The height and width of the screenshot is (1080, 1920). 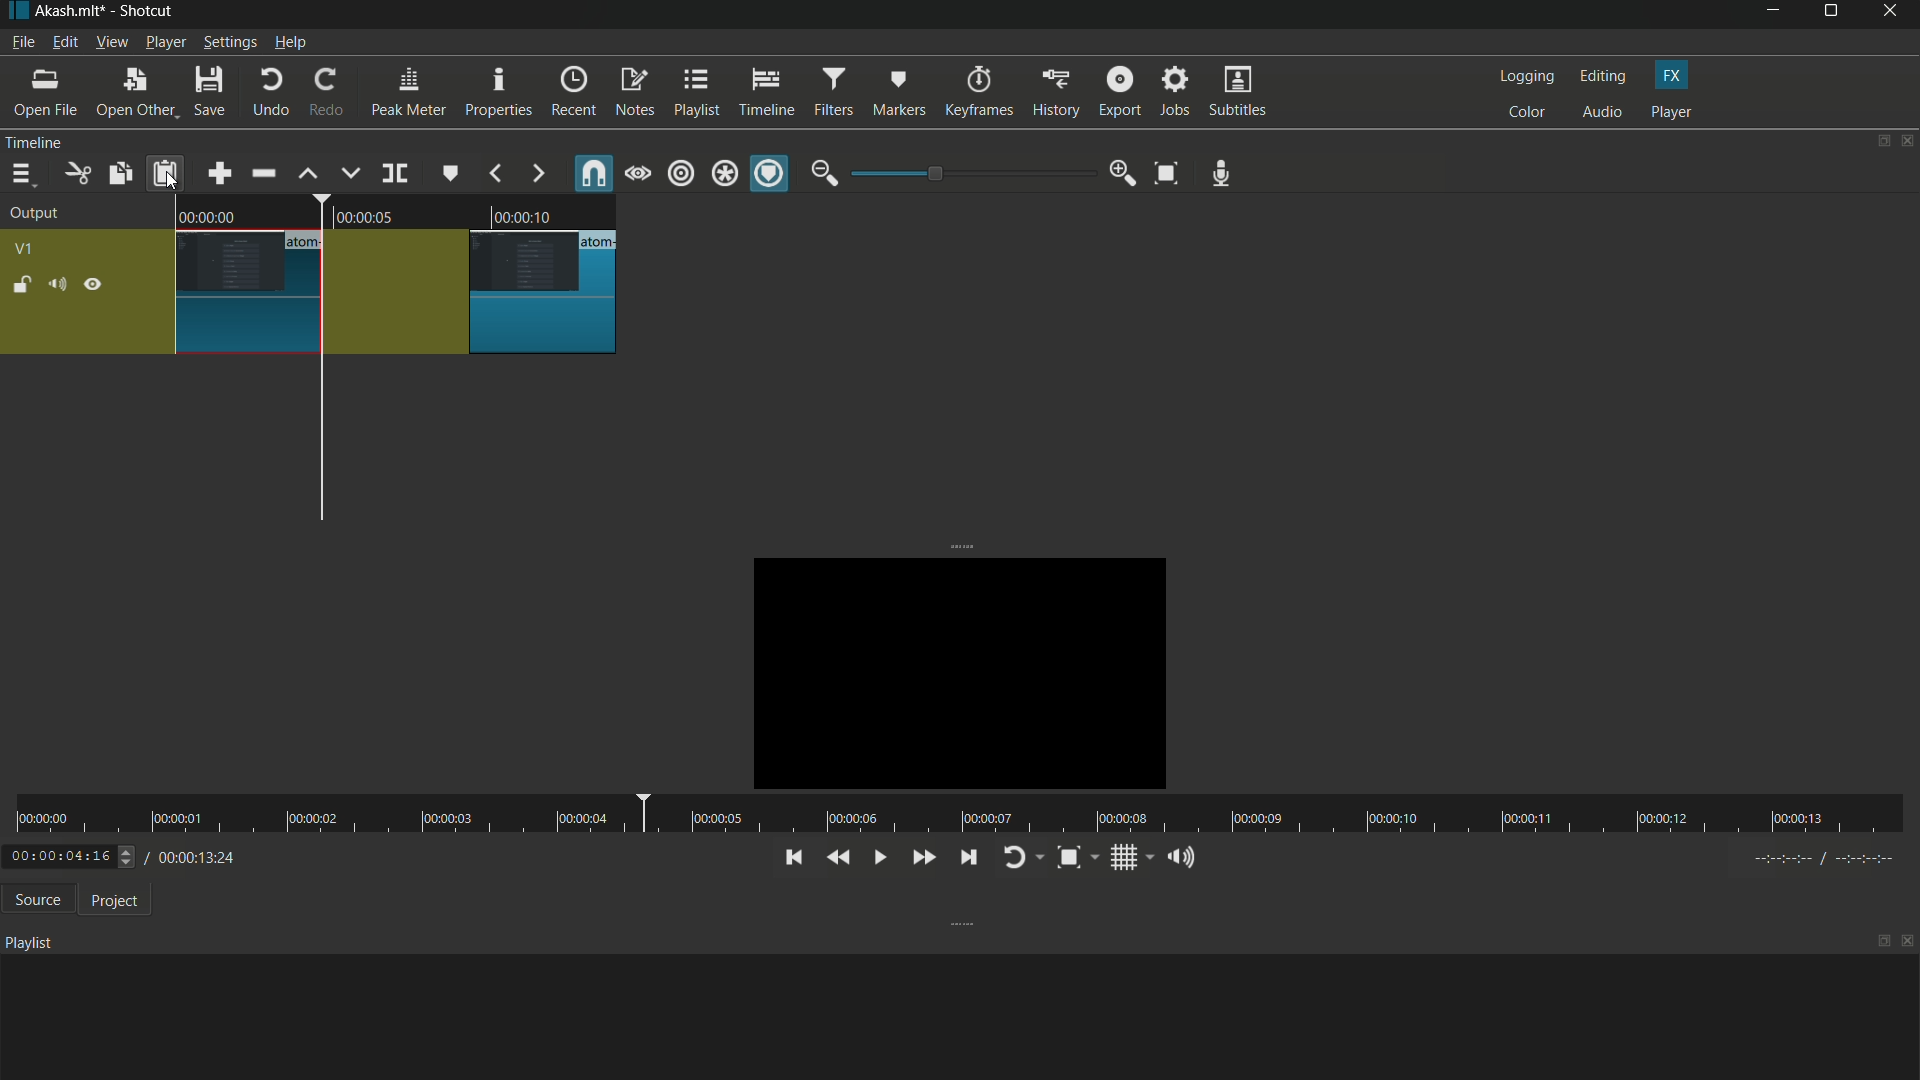 I want to click on export, so click(x=1117, y=92).